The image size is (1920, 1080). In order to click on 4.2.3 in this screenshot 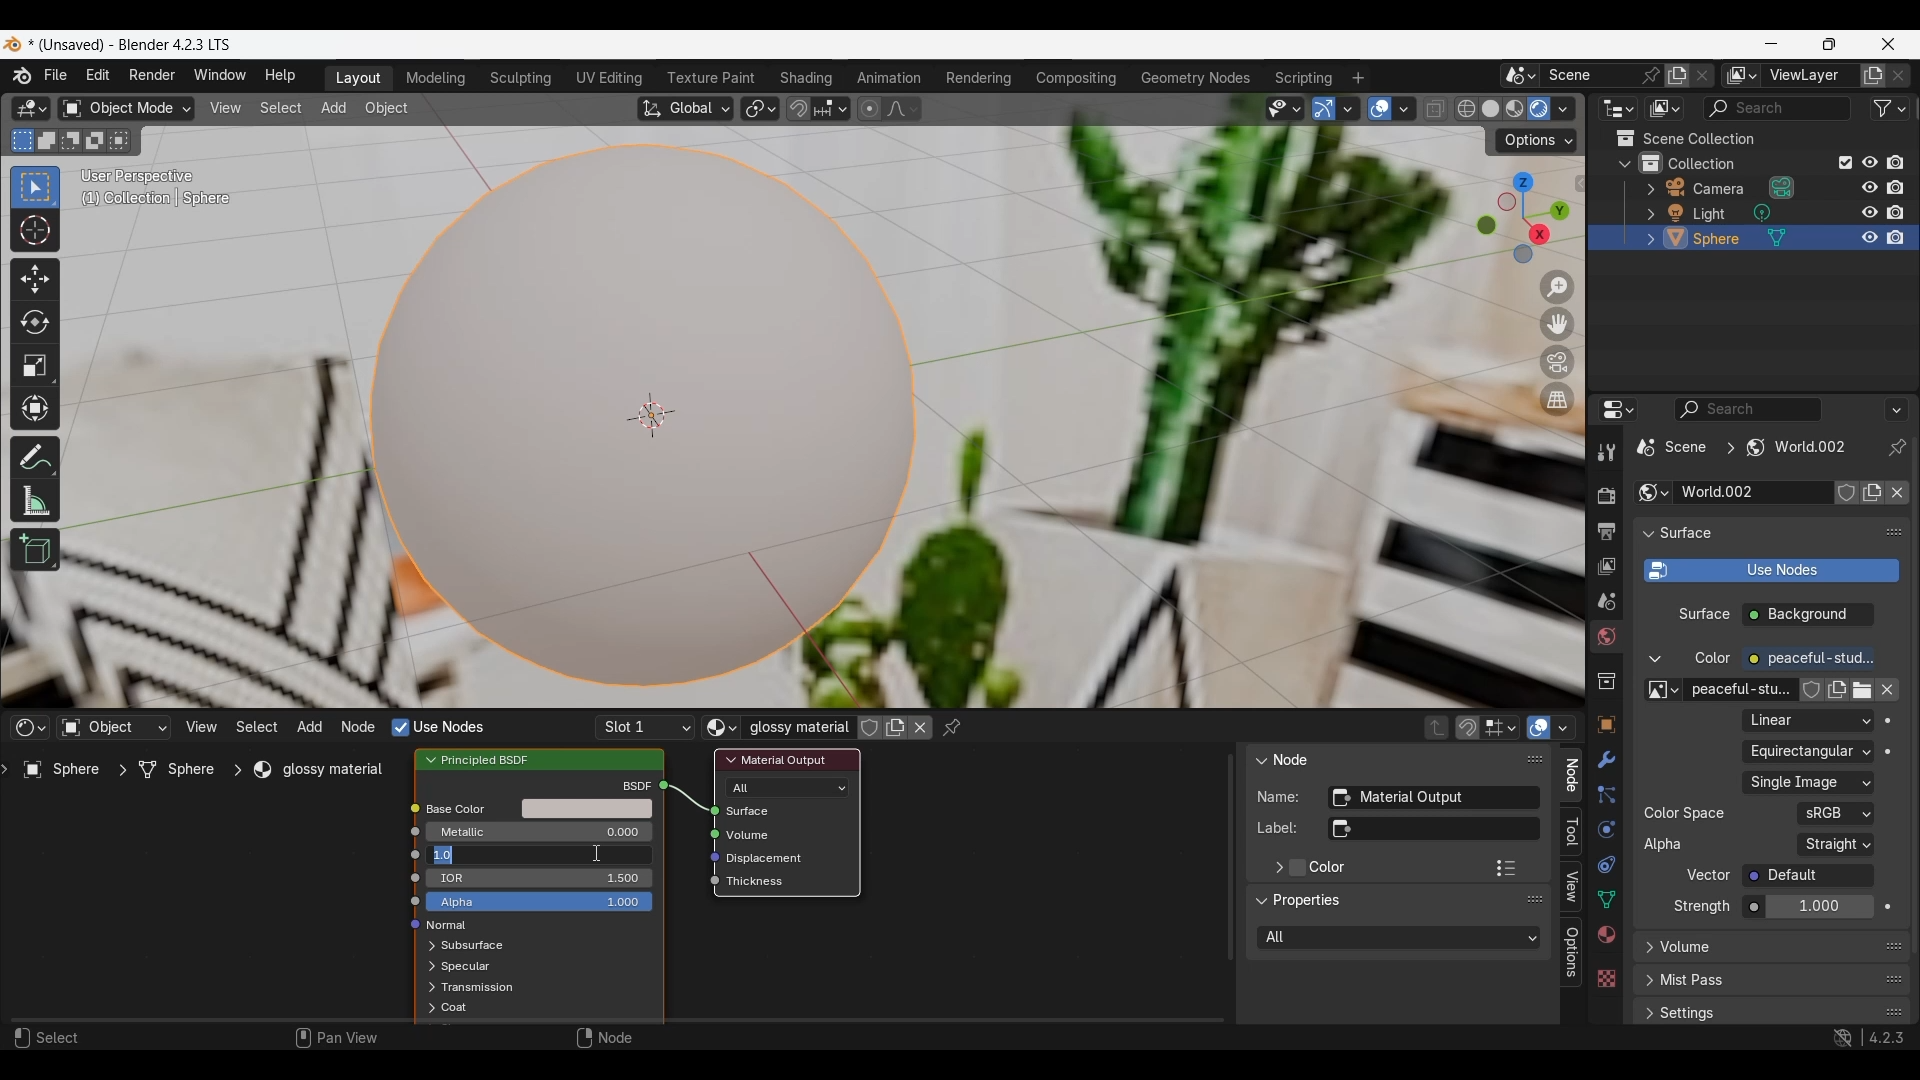, I will do `click(1887, 1037)`.